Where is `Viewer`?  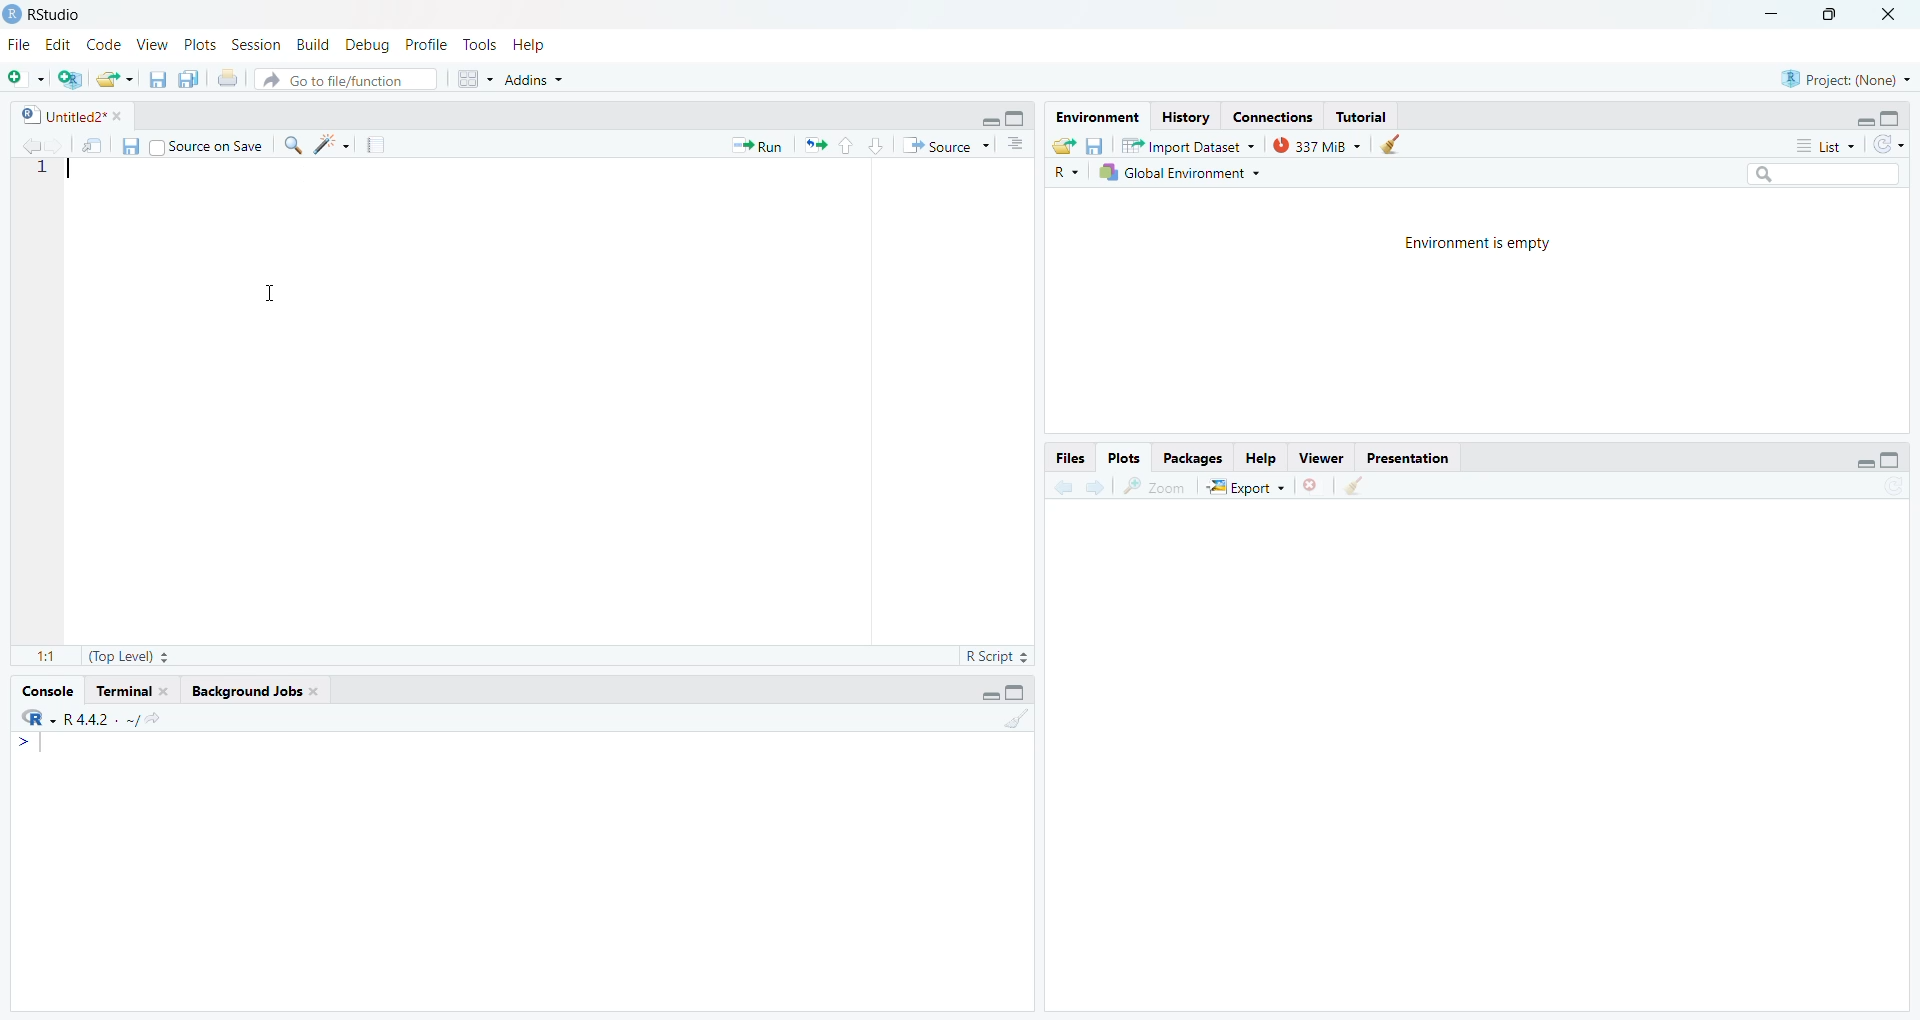
Viewer is located at coordinates (1321, 457).